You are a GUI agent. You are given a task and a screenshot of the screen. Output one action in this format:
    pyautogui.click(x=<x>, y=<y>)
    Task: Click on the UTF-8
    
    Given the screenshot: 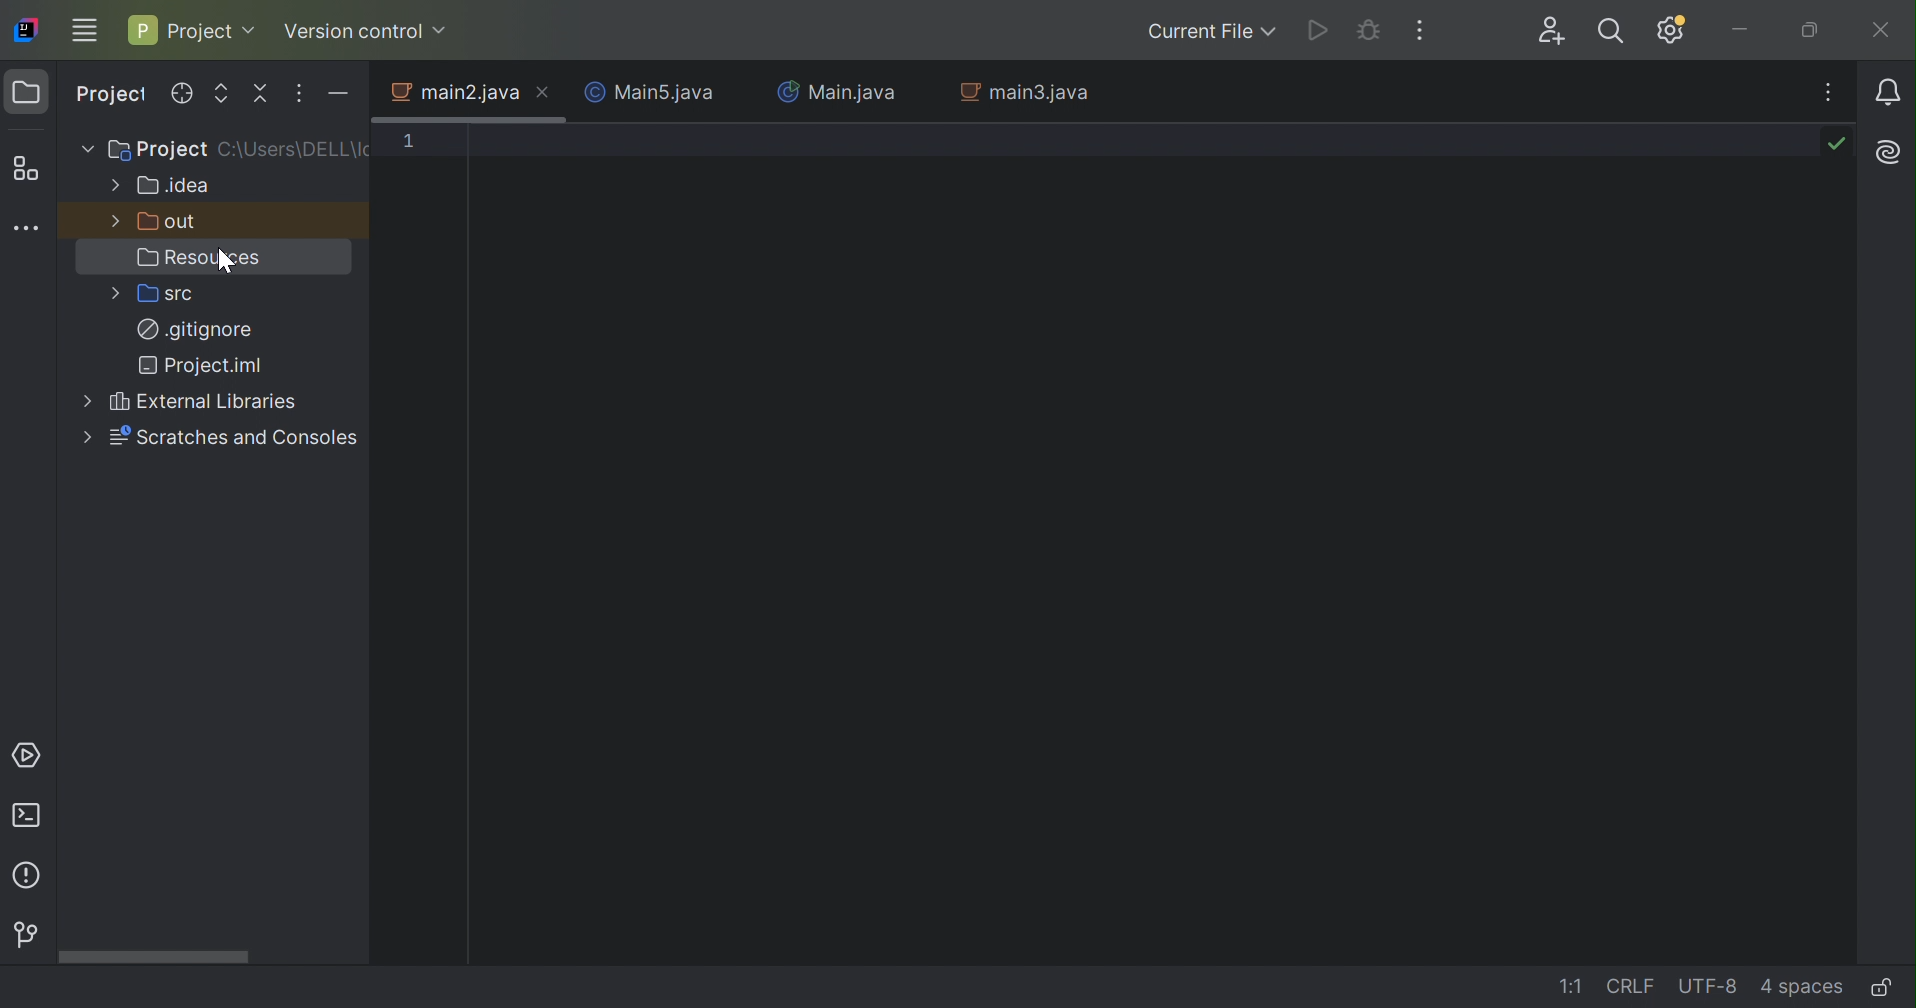 What is the action you would take?
    pyautogui.click(x=1708, y=987)
    